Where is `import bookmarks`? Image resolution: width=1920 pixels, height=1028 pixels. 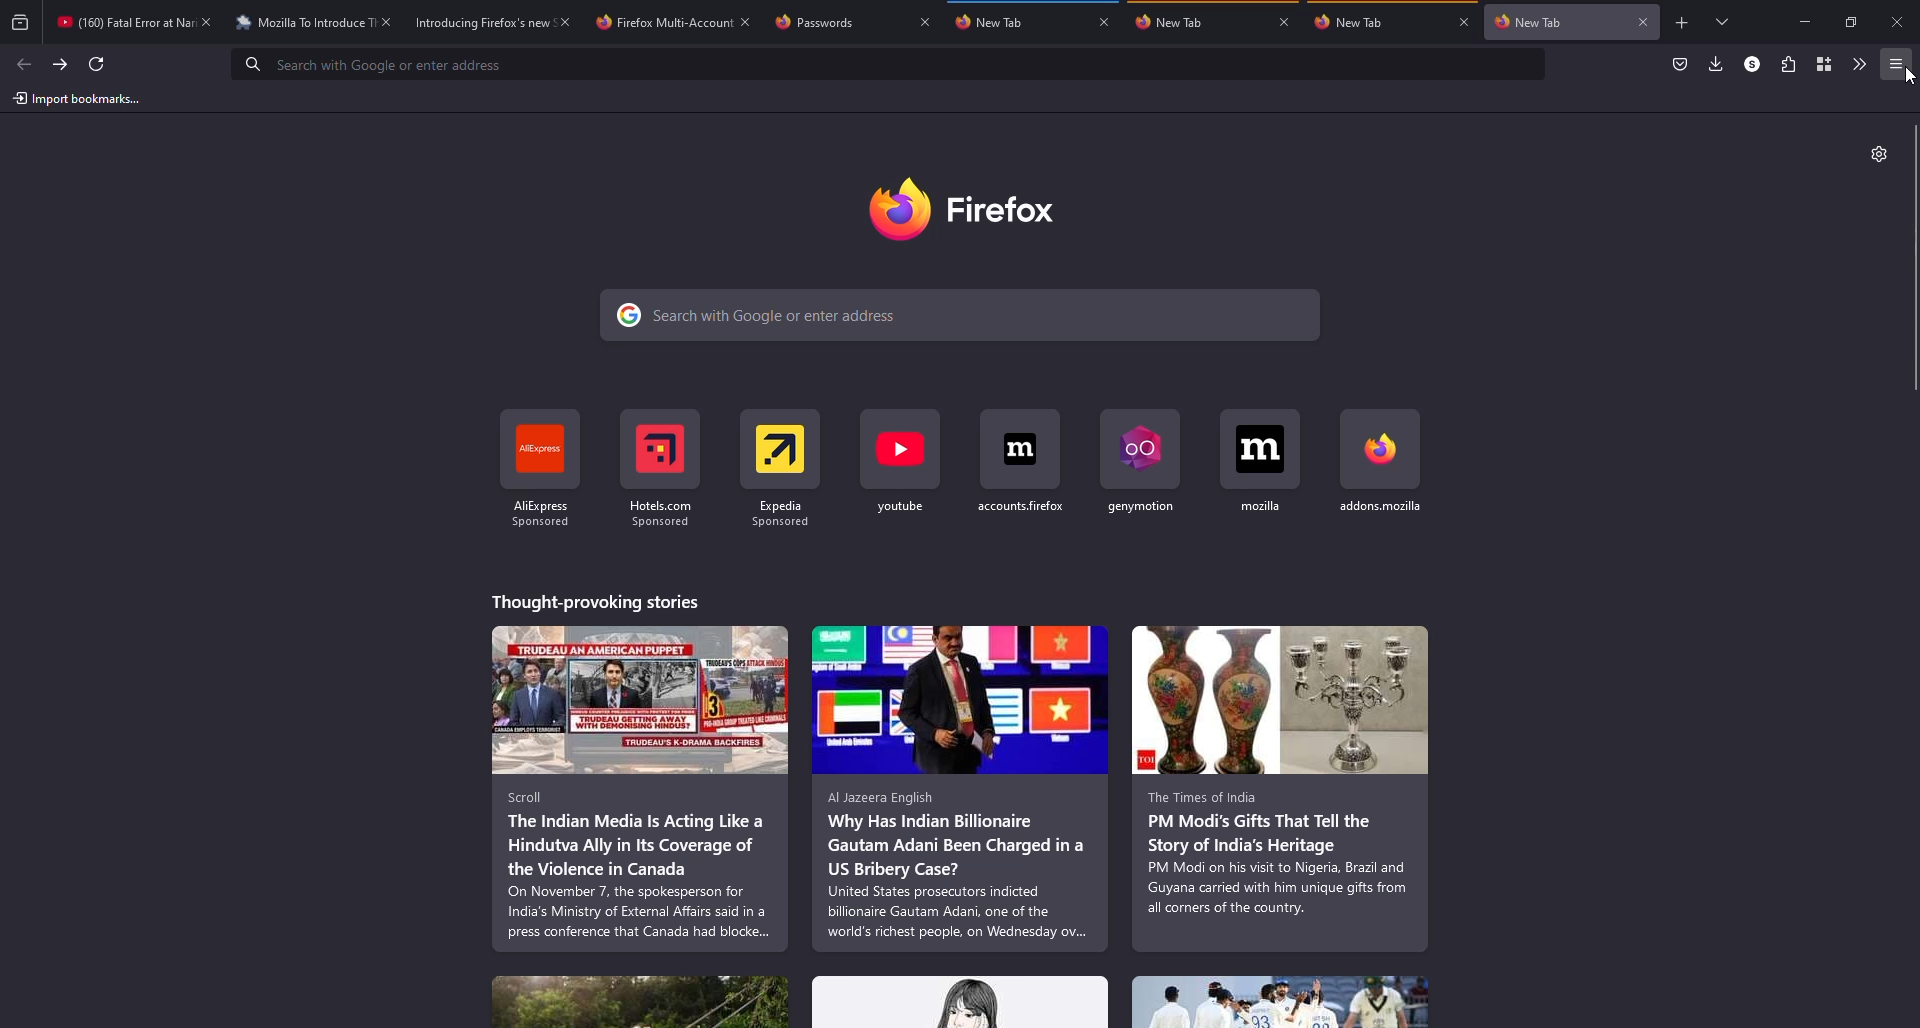
import bookmarks is located at coordinates (75, 97).